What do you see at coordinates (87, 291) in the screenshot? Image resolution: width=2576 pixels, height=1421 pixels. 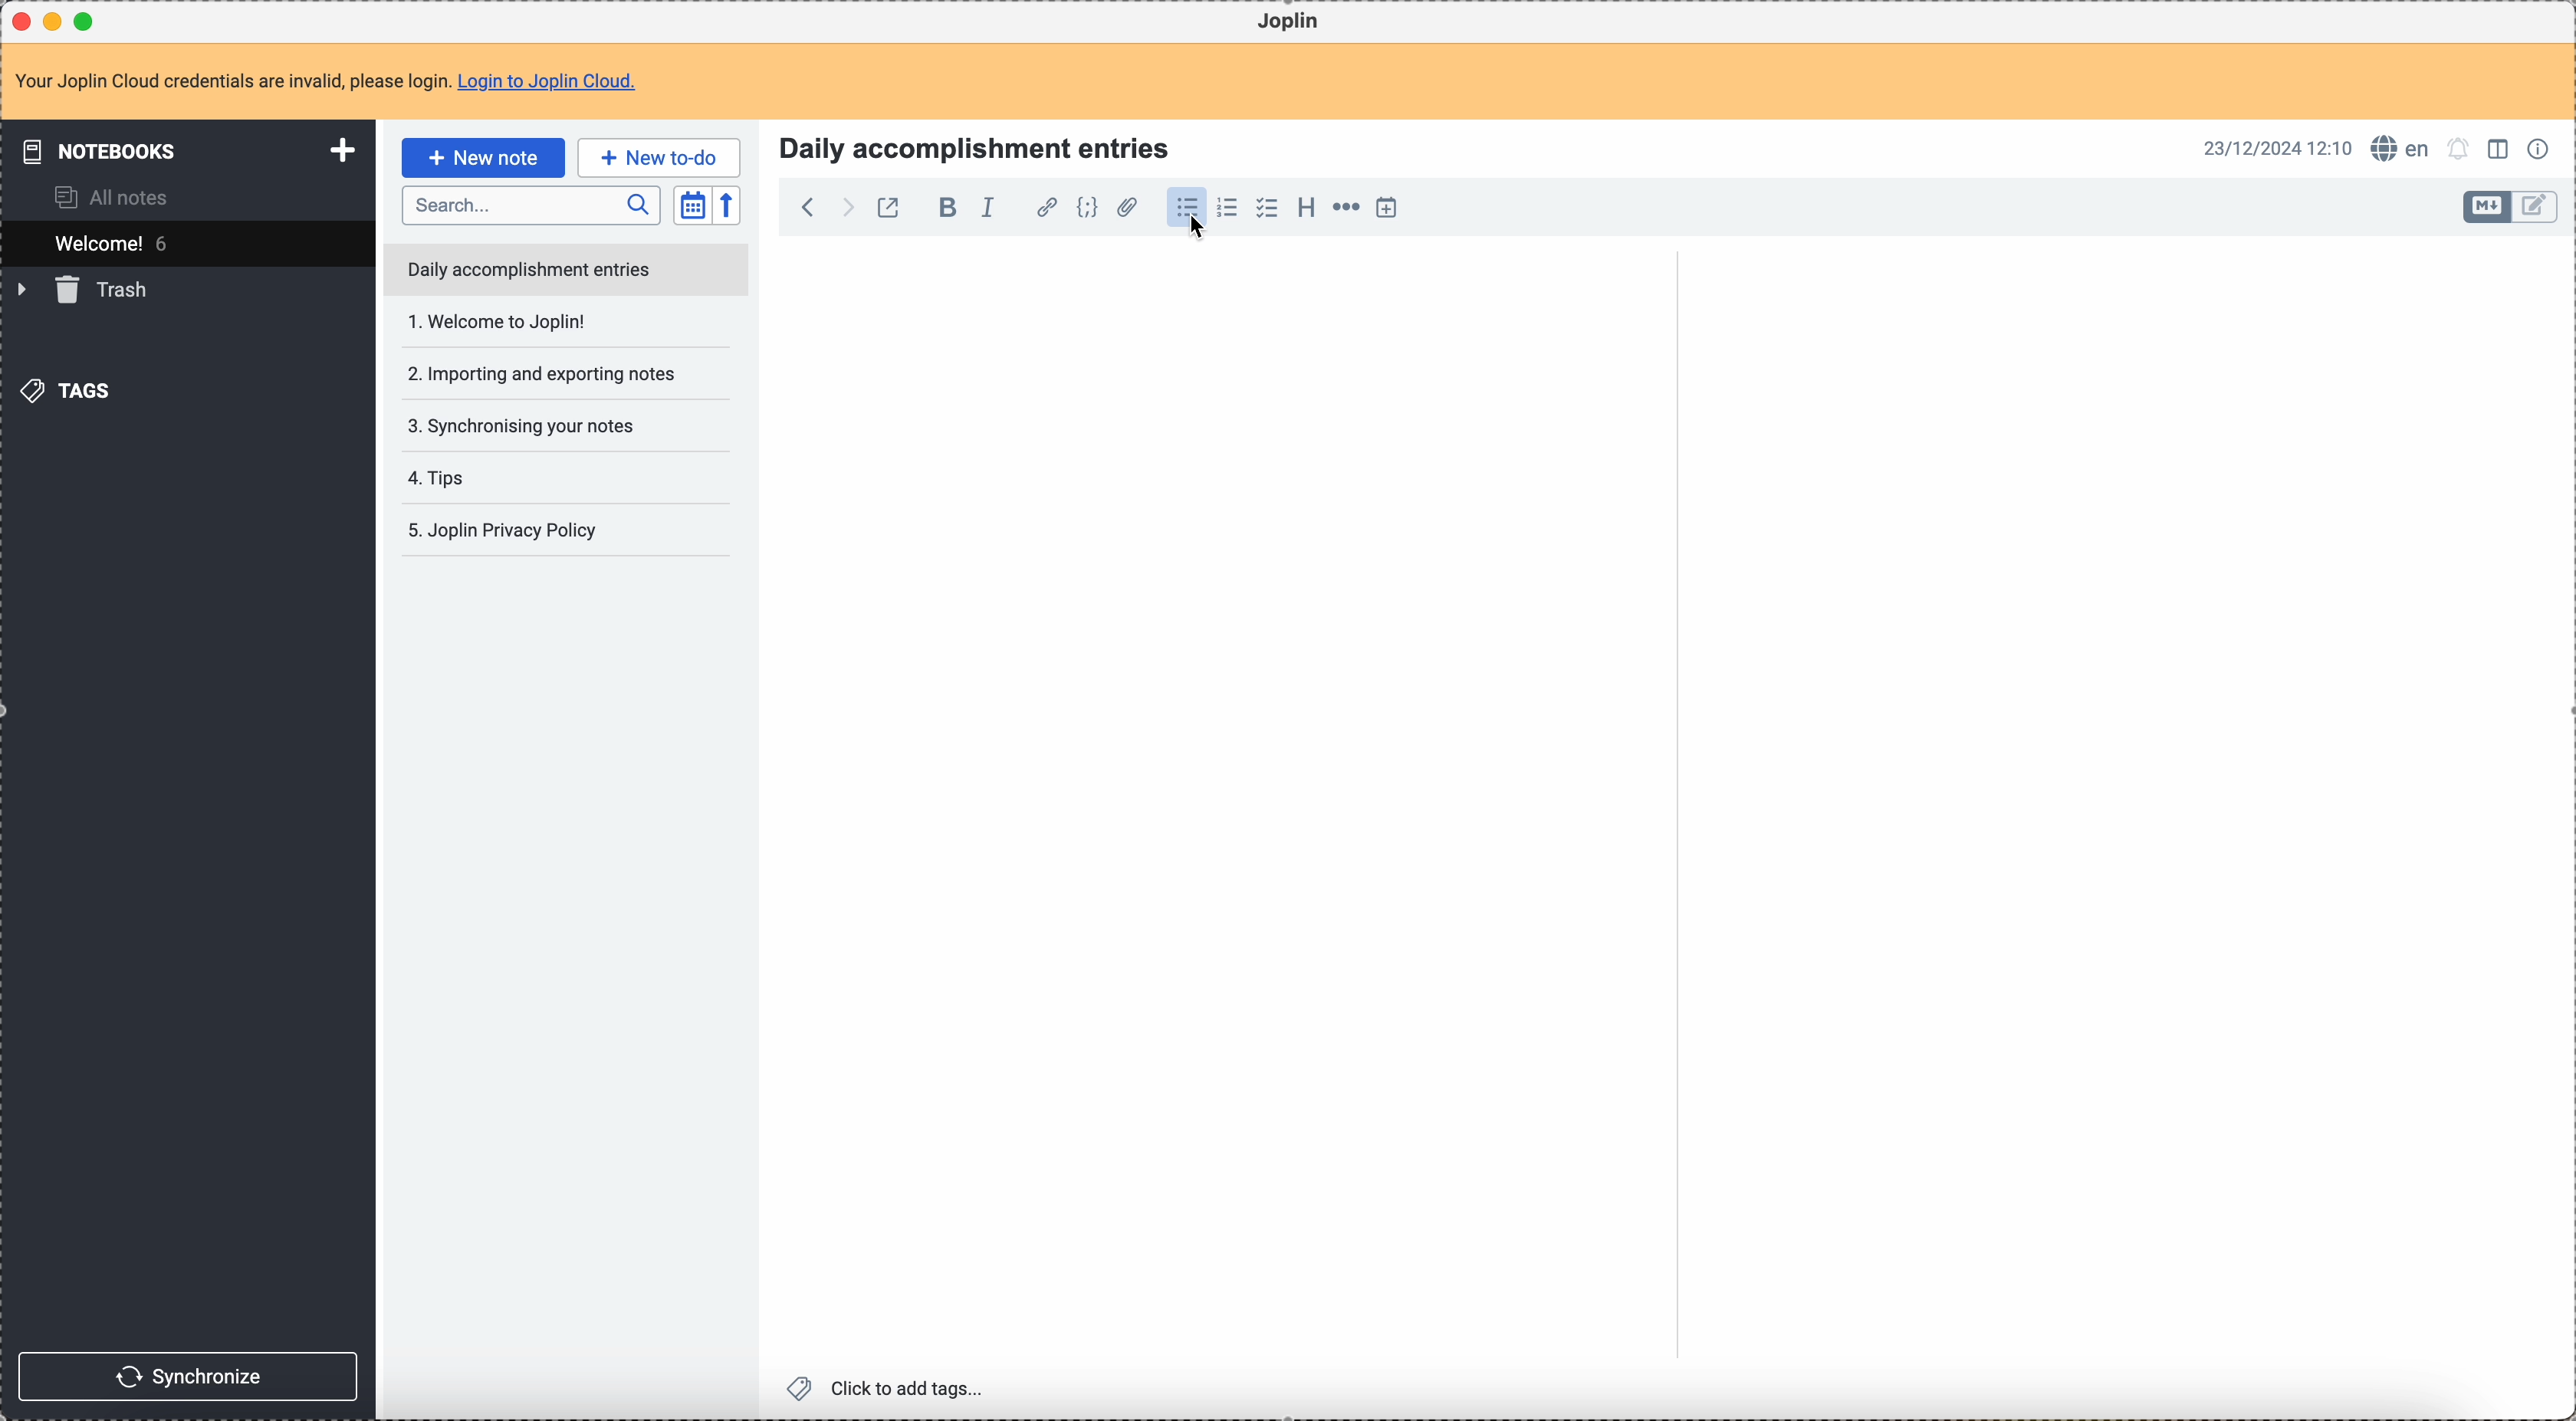 I see `trash` at bounding box center [87, 291].